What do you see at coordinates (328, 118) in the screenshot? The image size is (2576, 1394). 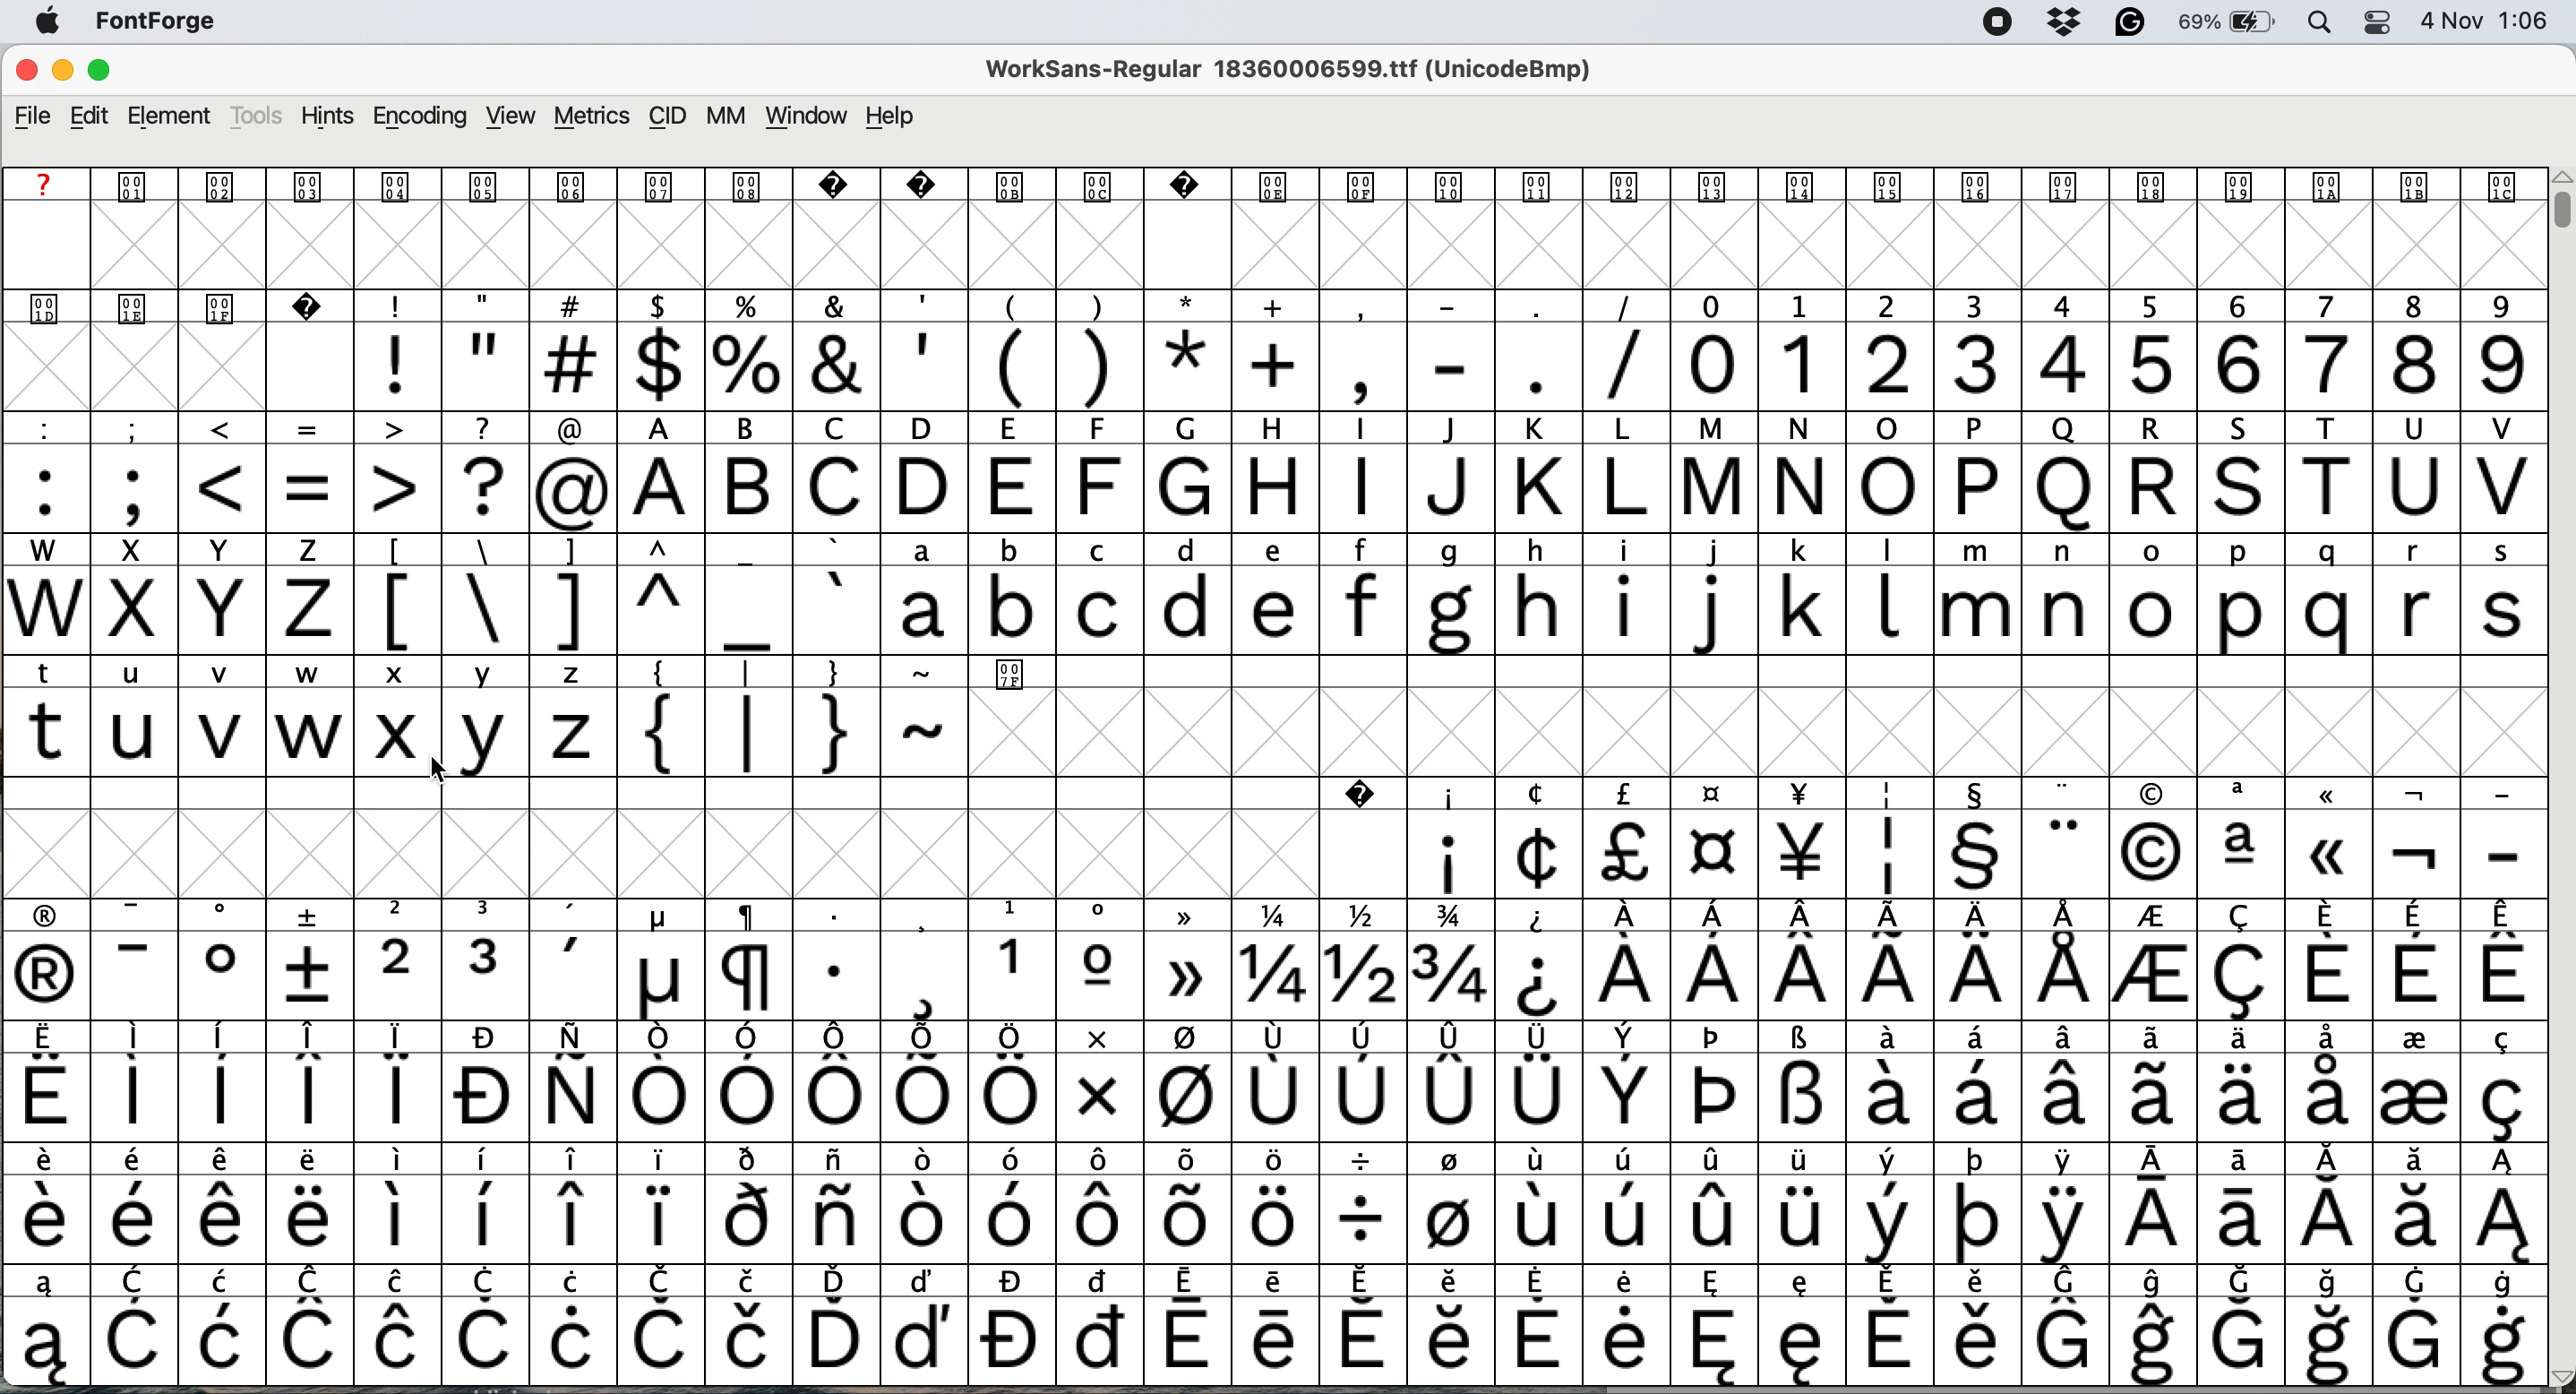 I see `hints` at bounding box center [328, 118].